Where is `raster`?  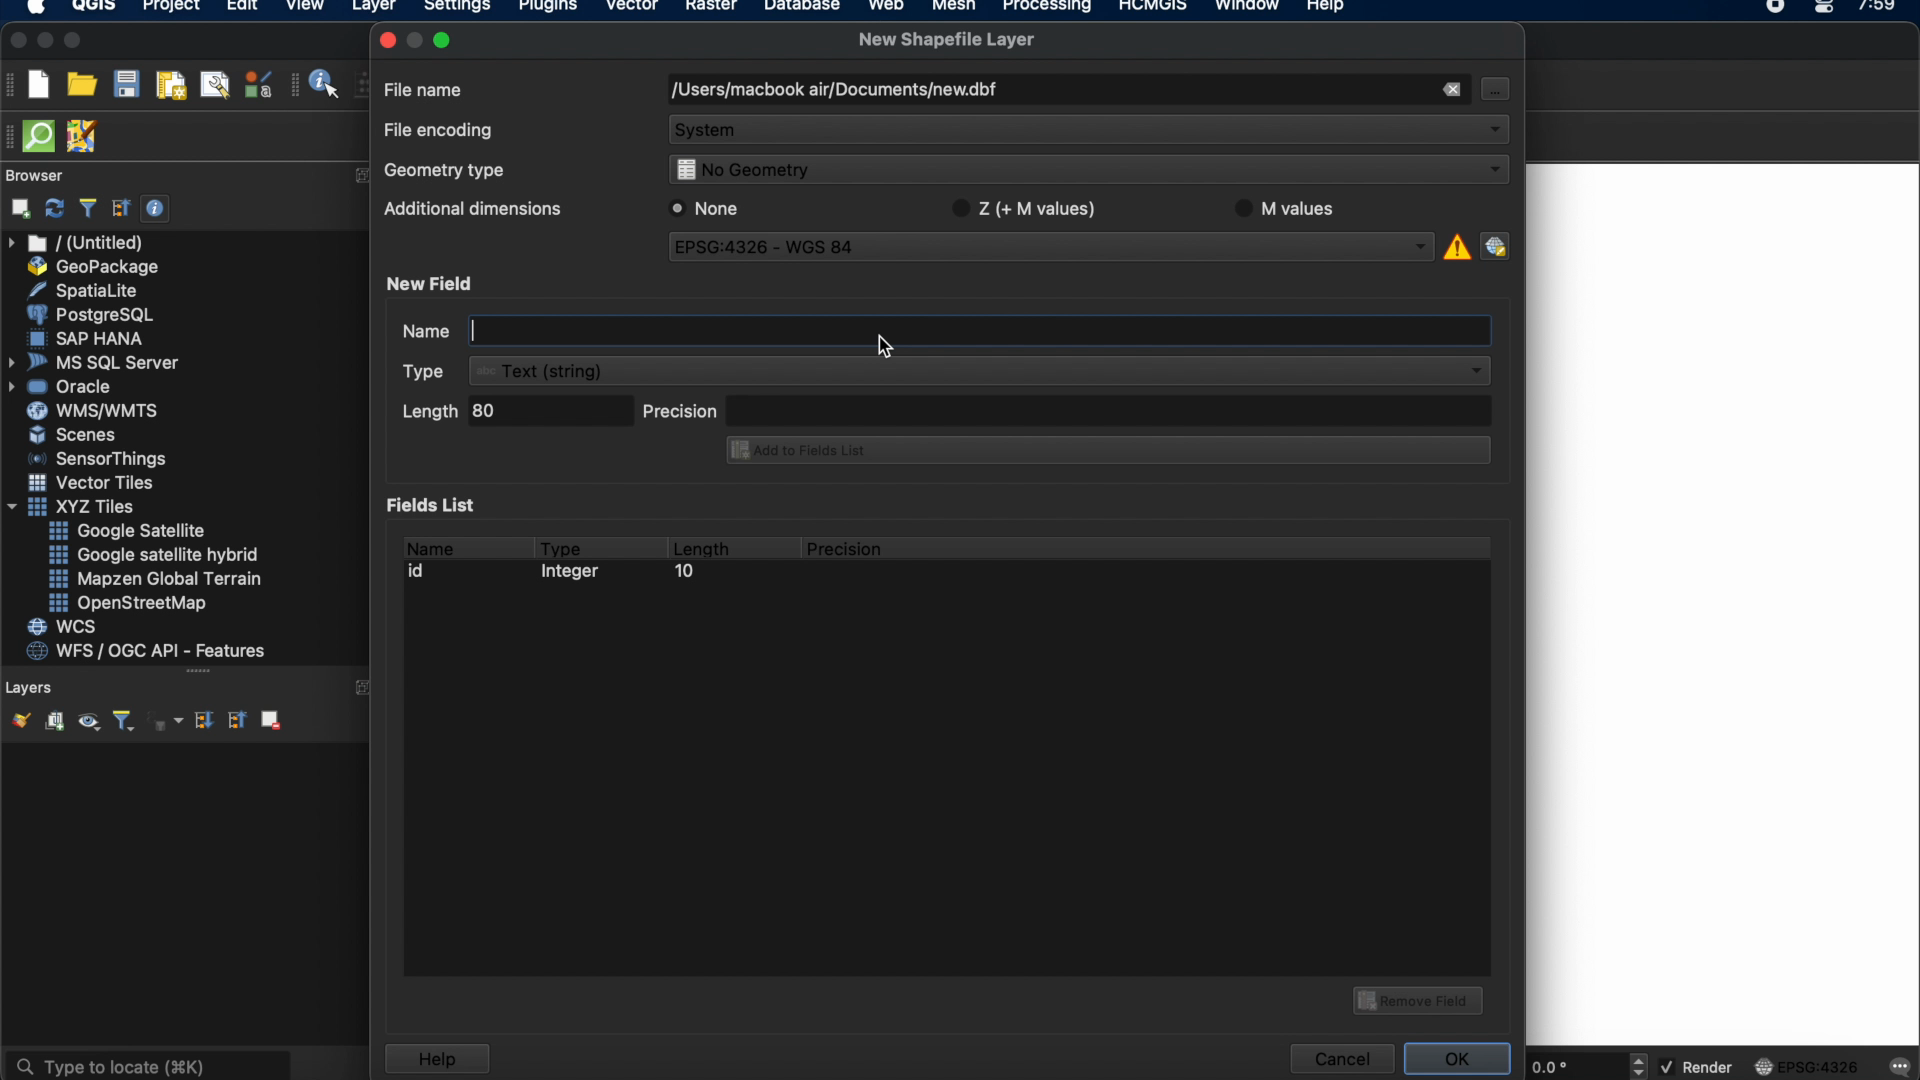 raster is located at coordinates (709, 8).